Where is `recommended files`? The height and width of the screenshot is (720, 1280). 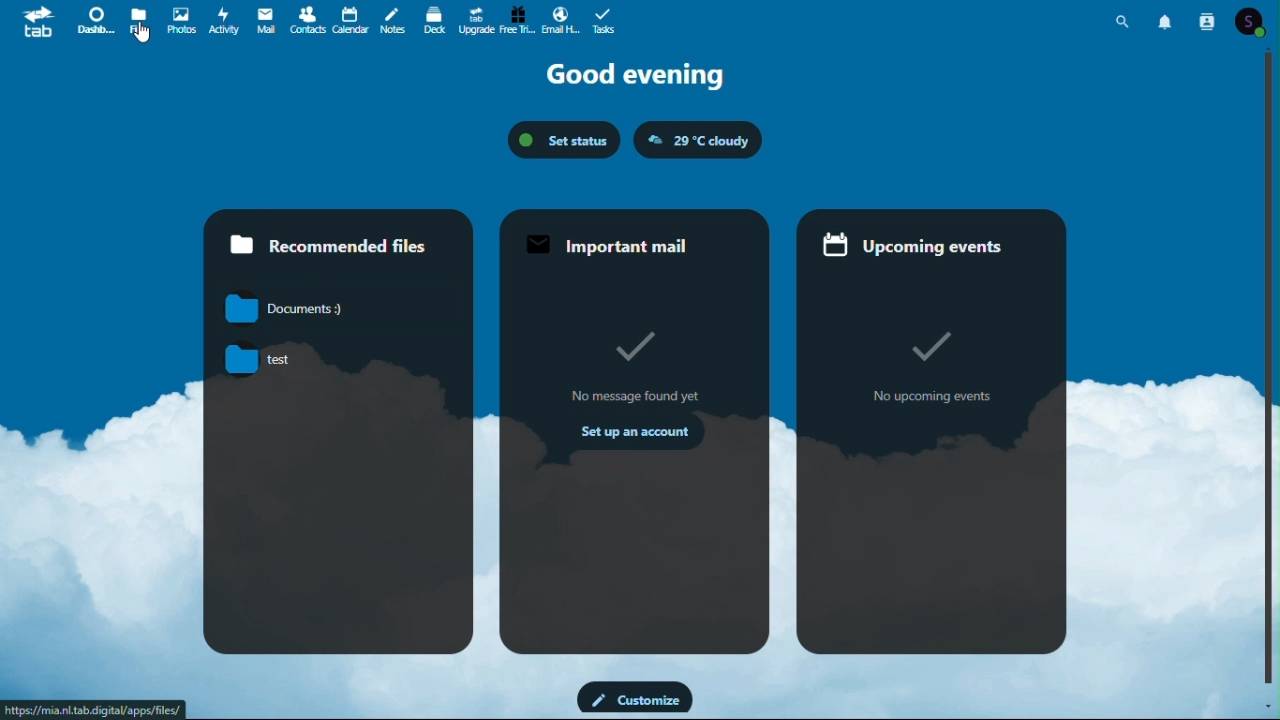
recommended files is located at coordinates (339, 235).